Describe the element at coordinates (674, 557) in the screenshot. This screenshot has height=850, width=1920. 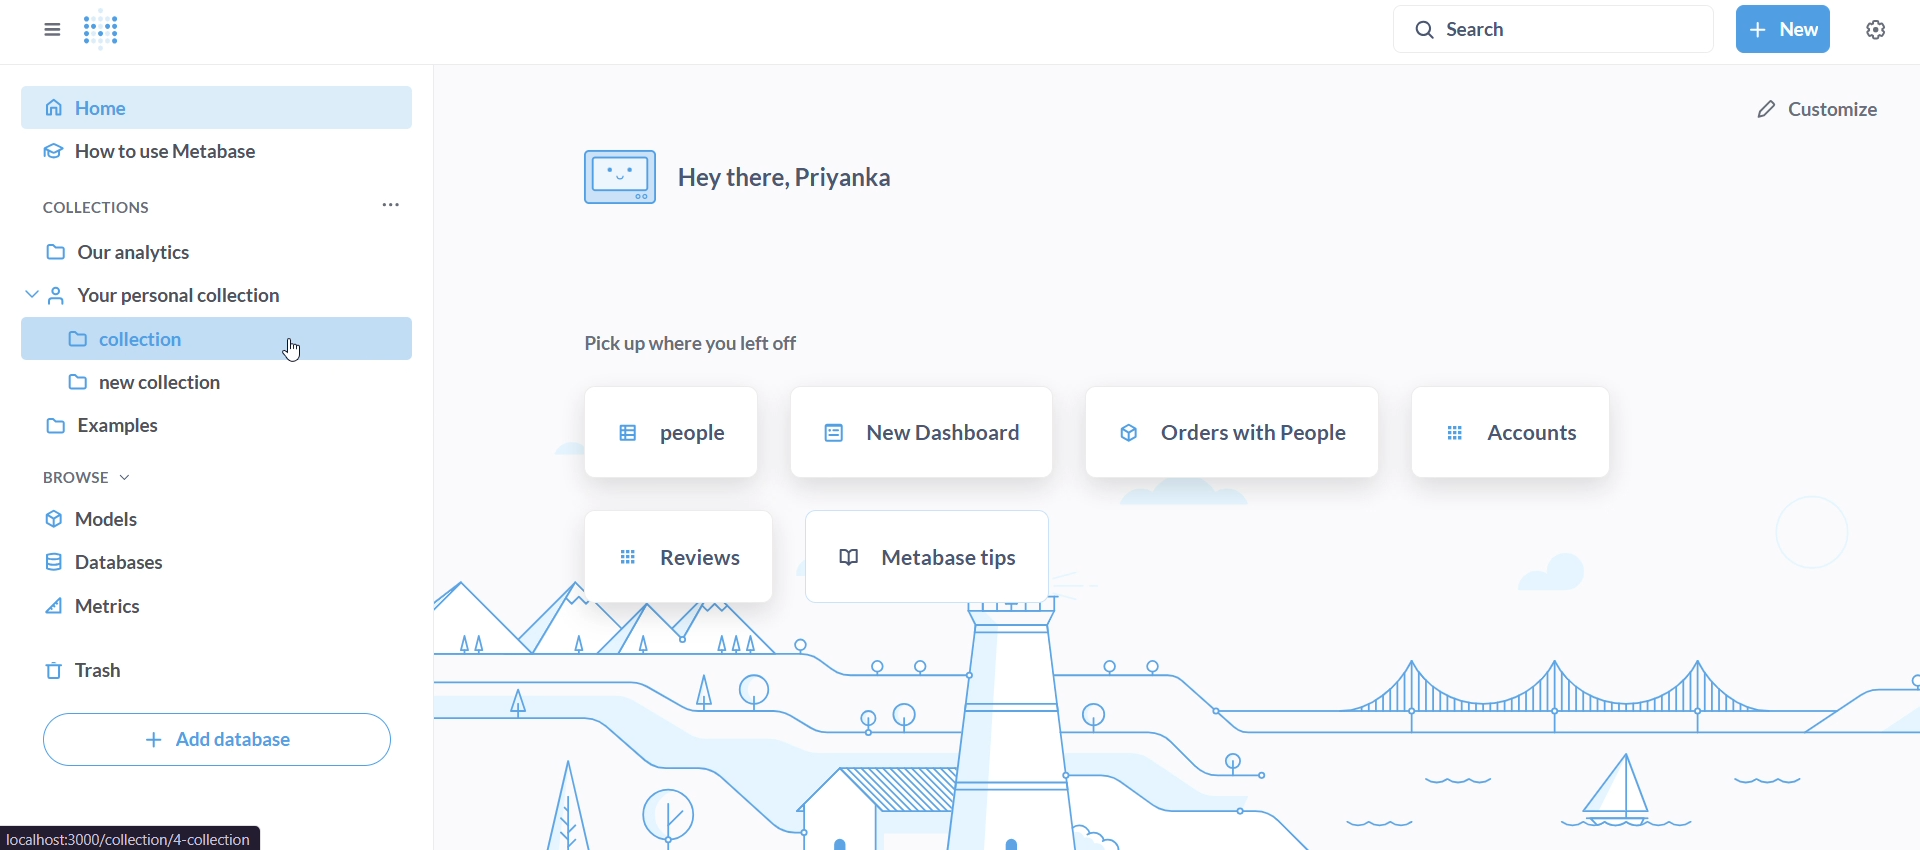
I see `reviews` at that location.